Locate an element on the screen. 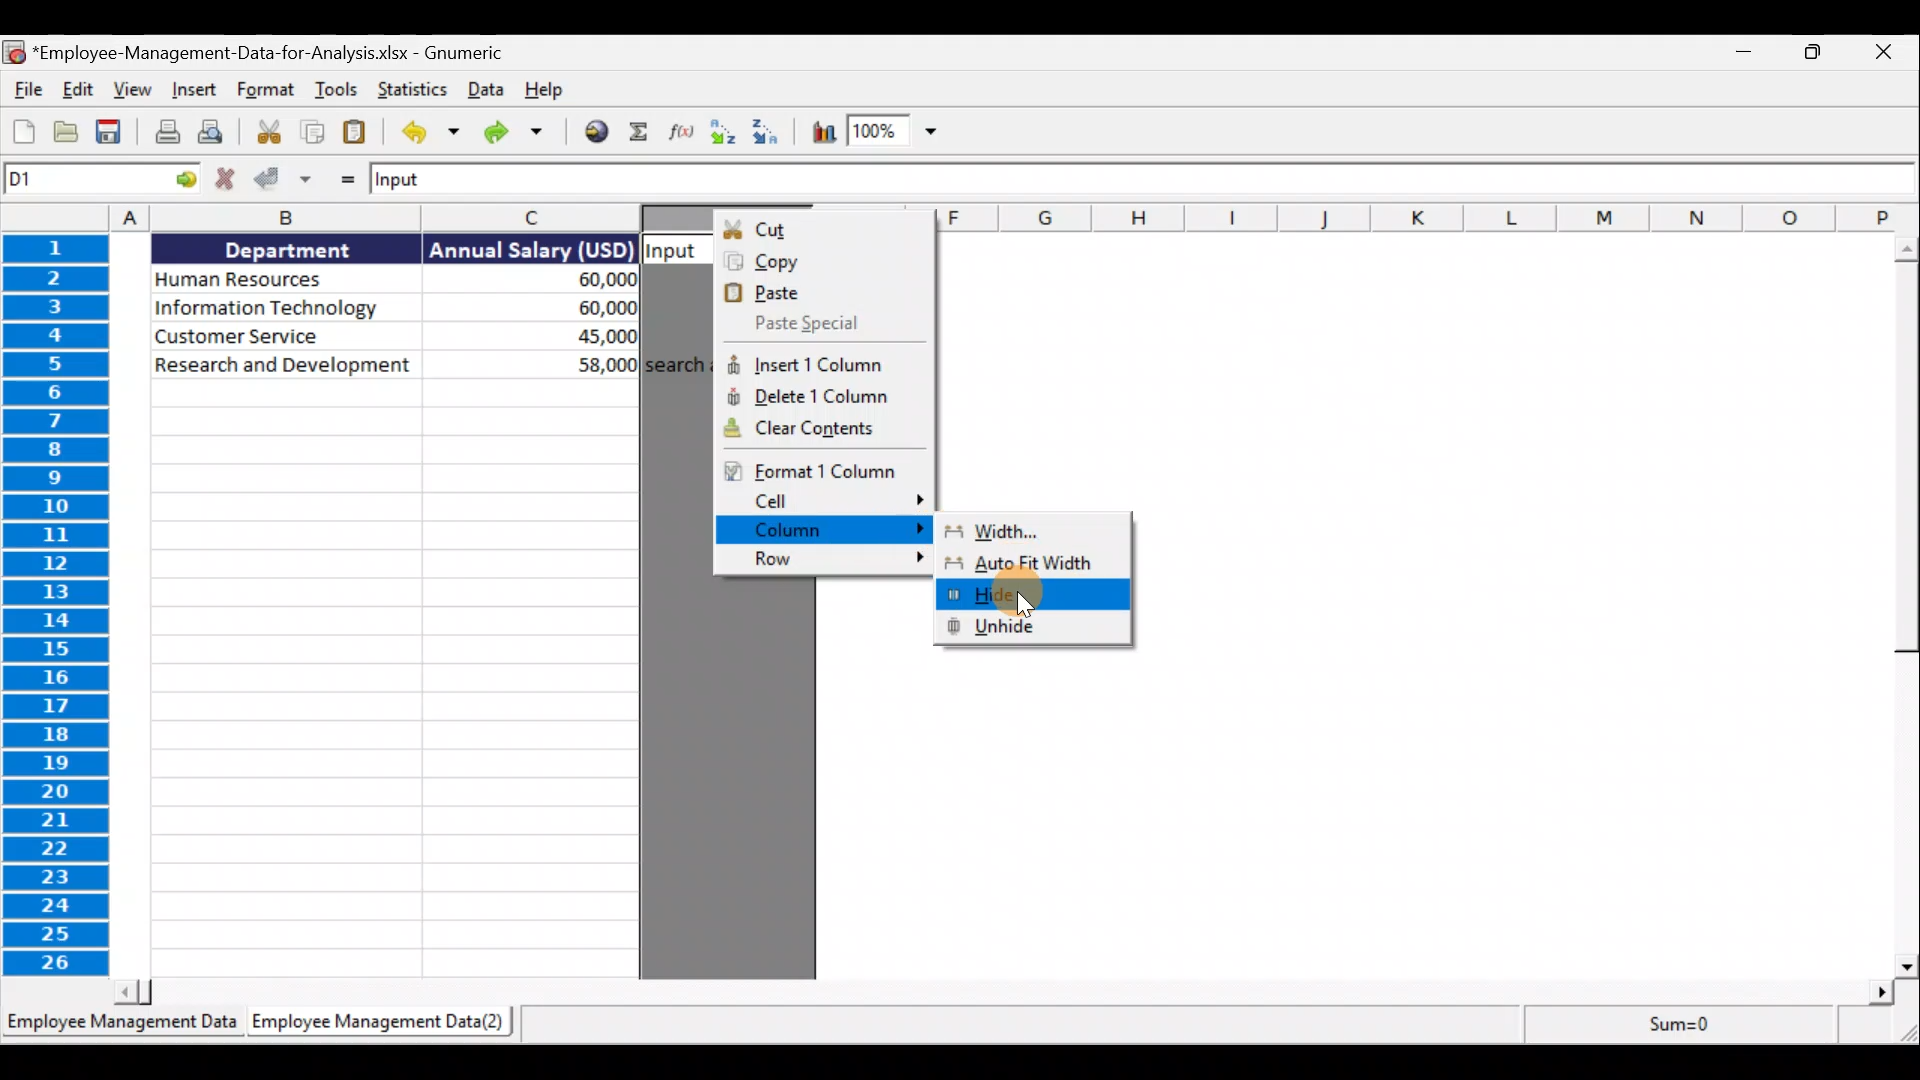 The width and height of the screenshot is (1920, 1080). Insert hyperlink is located at coordinates (593, 132).